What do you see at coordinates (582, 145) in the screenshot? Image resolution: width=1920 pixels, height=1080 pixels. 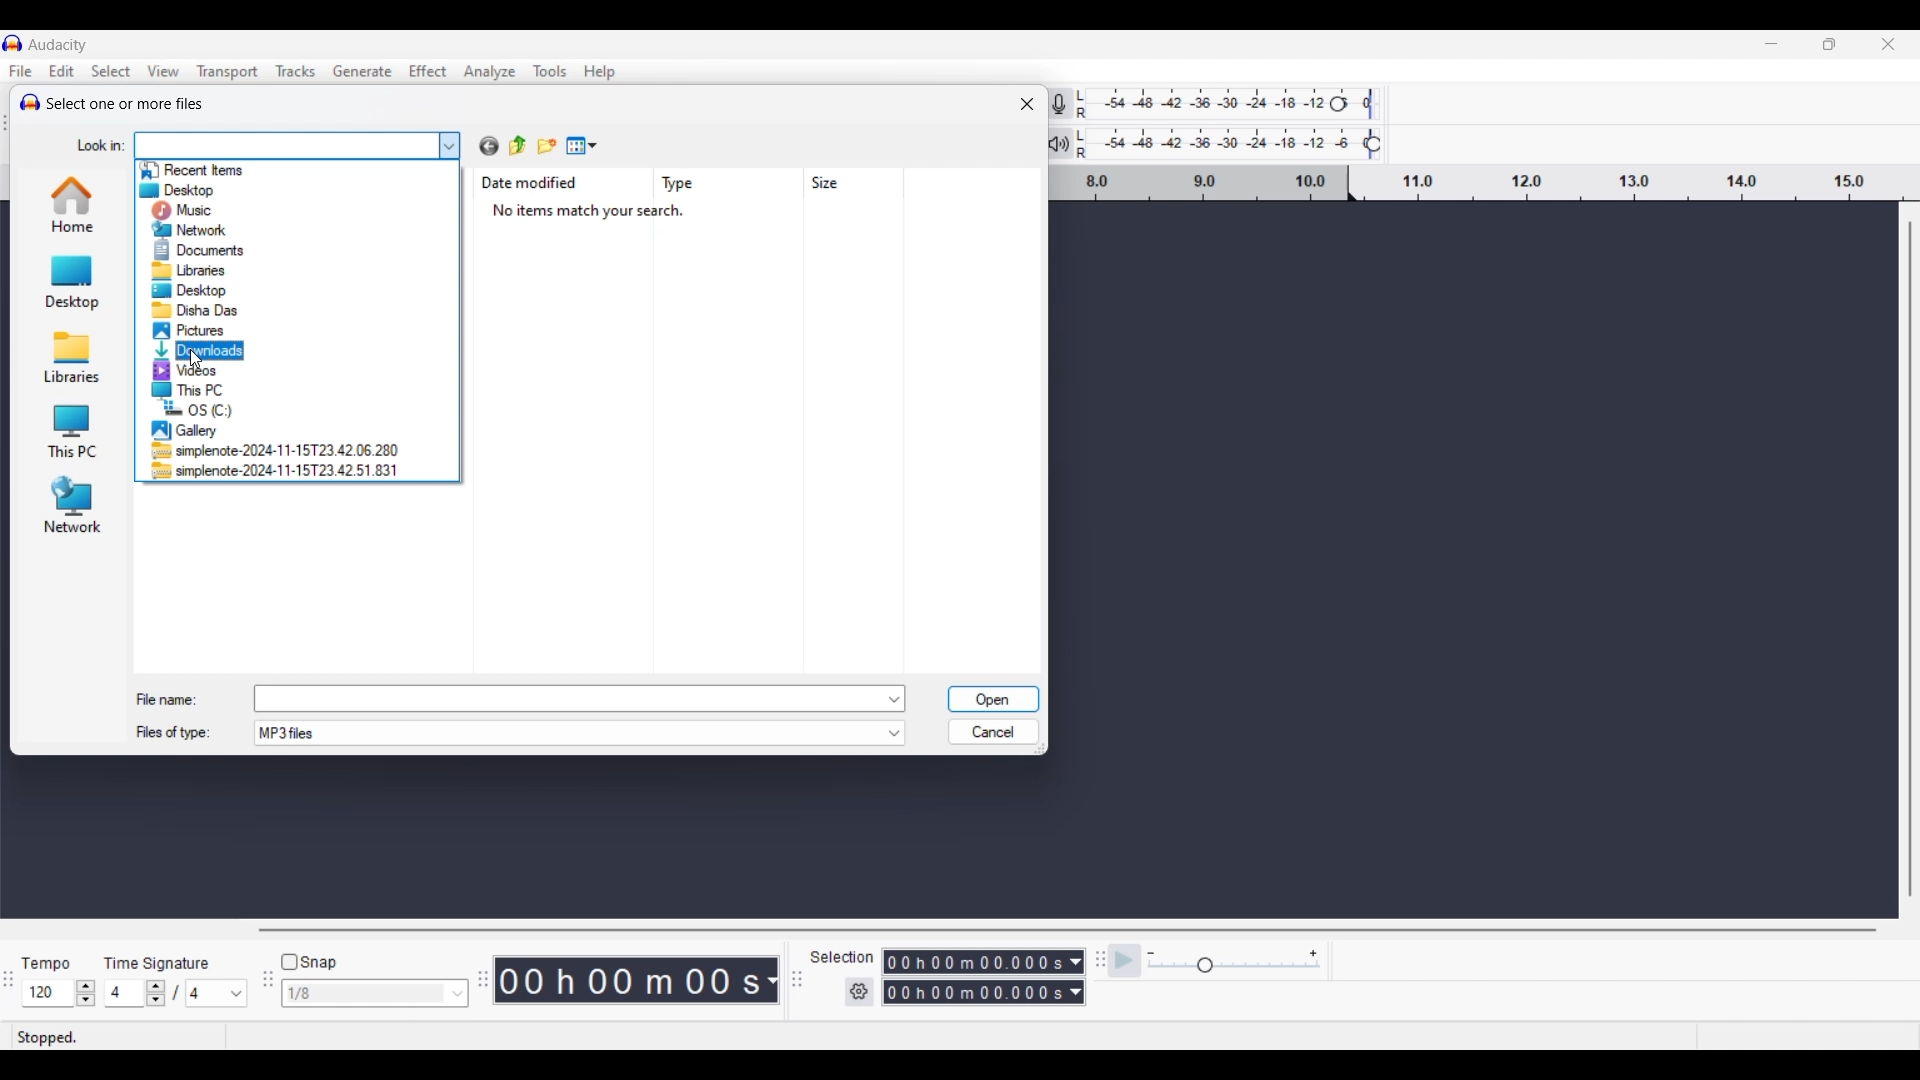 I see `View menu` at bounding box center [582, 145].